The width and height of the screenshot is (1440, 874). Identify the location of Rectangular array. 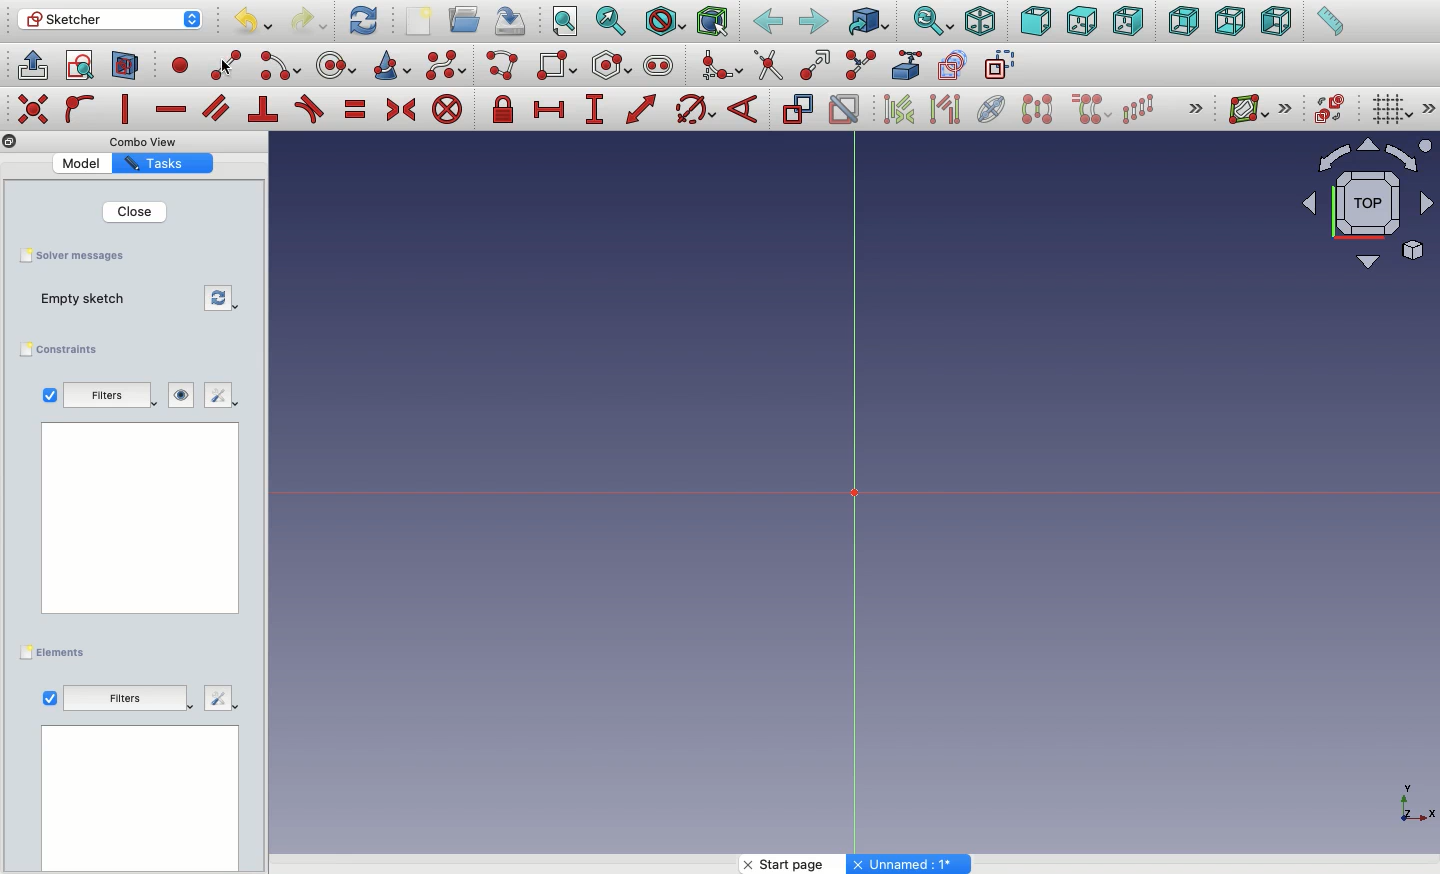
(1140, 108).